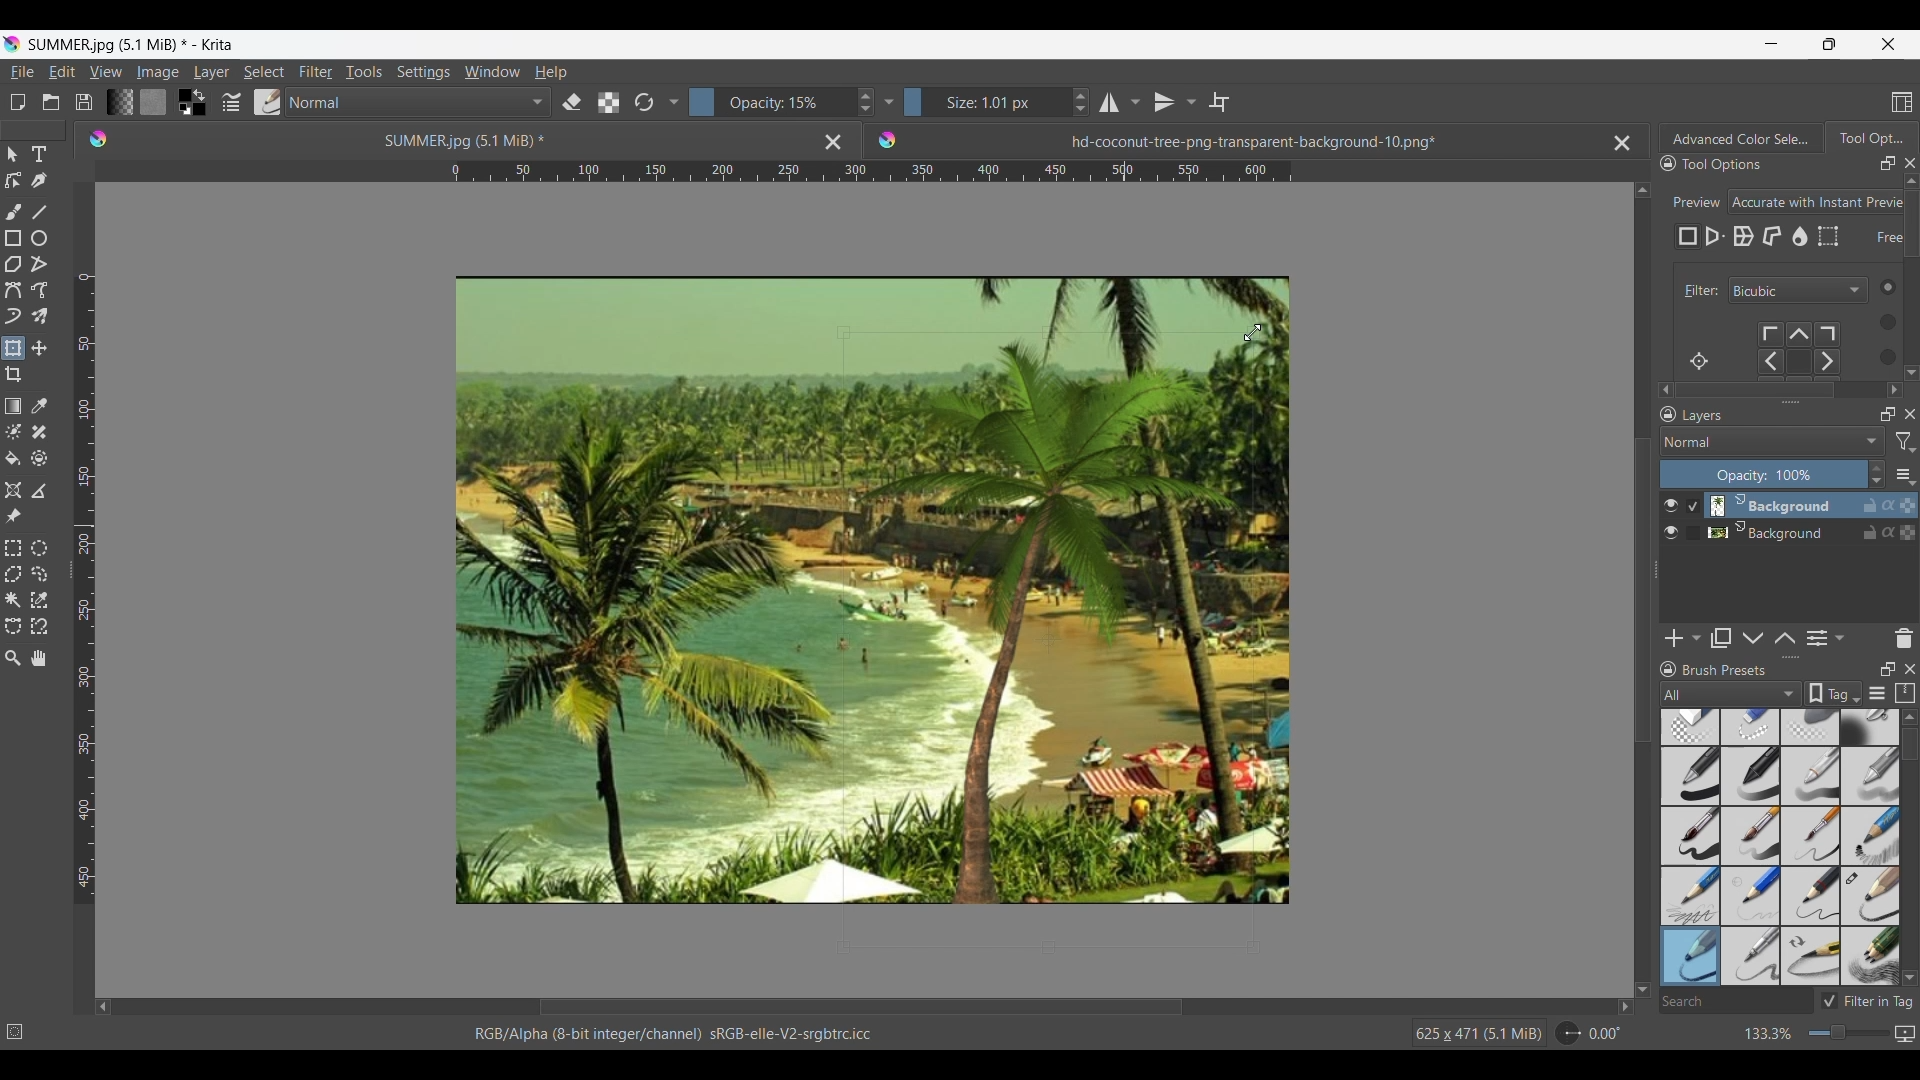 The width and height of the screenshot is (1920, 1080). What do you see at coordinates (21, 72) in the screenshot?
I see `File` at bounding box center [21, 72].